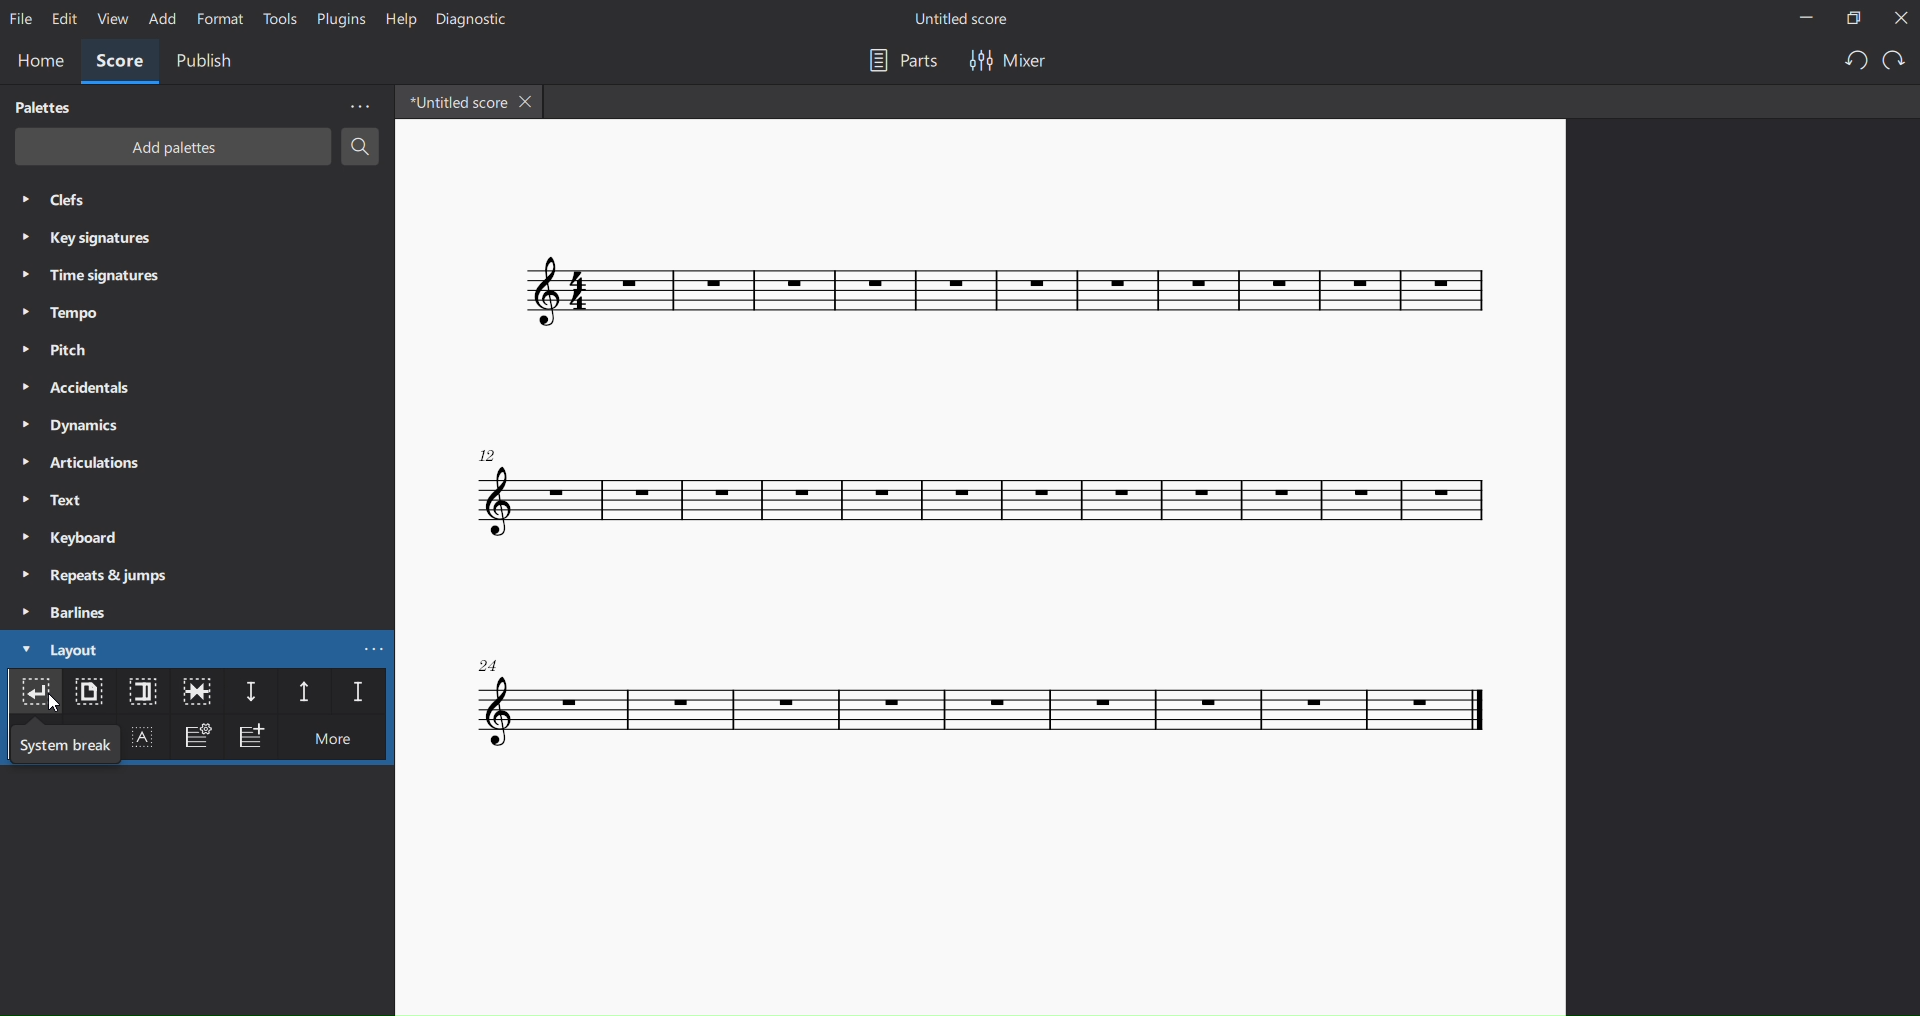 Image resolution: width=1920 pixels, height=1016 pixels. I want to click on pitch, so click(63, 351).